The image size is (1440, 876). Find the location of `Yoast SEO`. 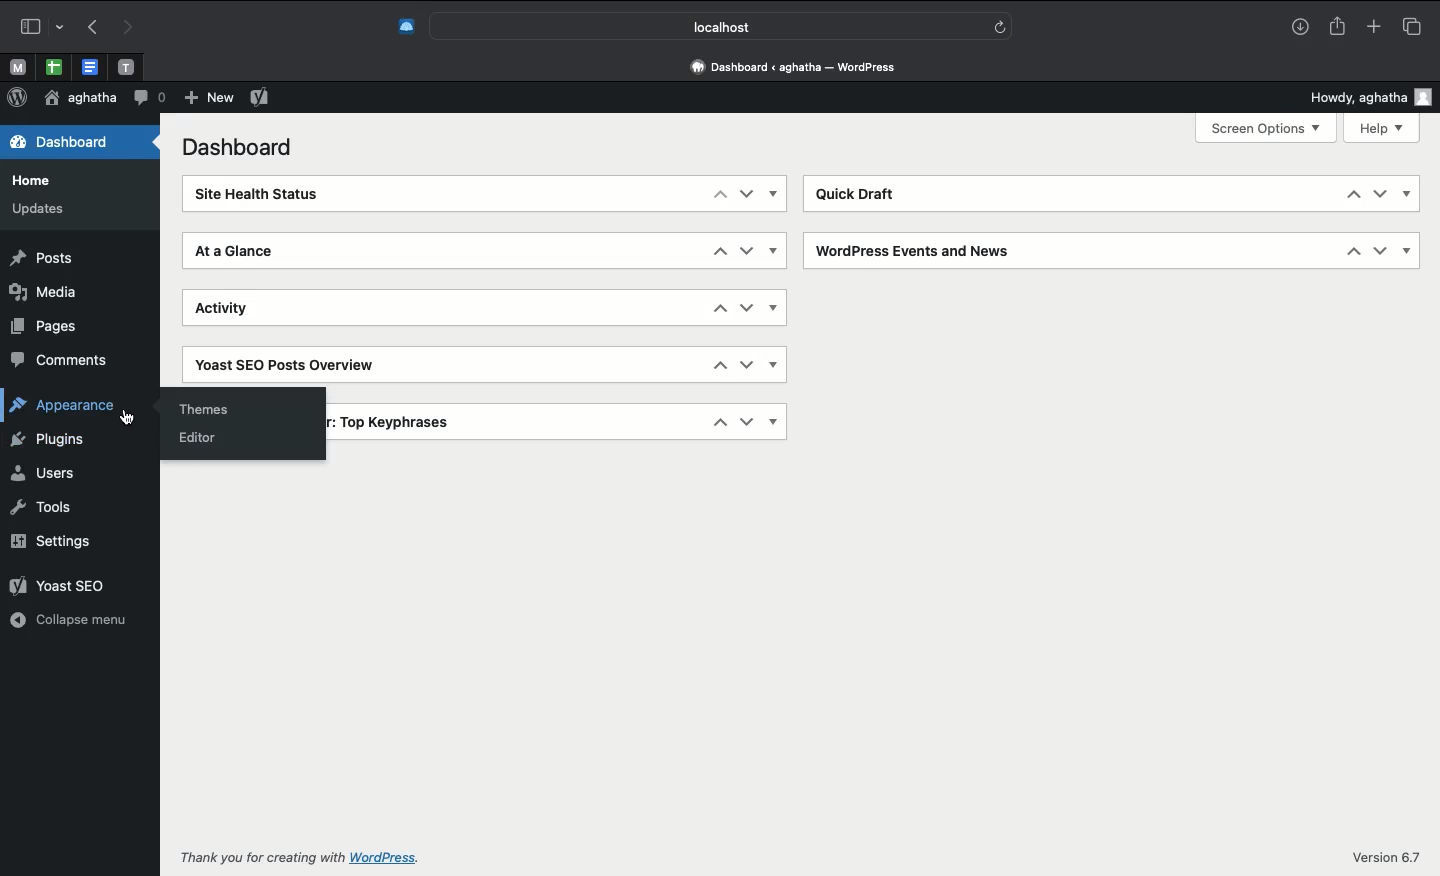

Yoast SEO is located at coordinates (259, 96).